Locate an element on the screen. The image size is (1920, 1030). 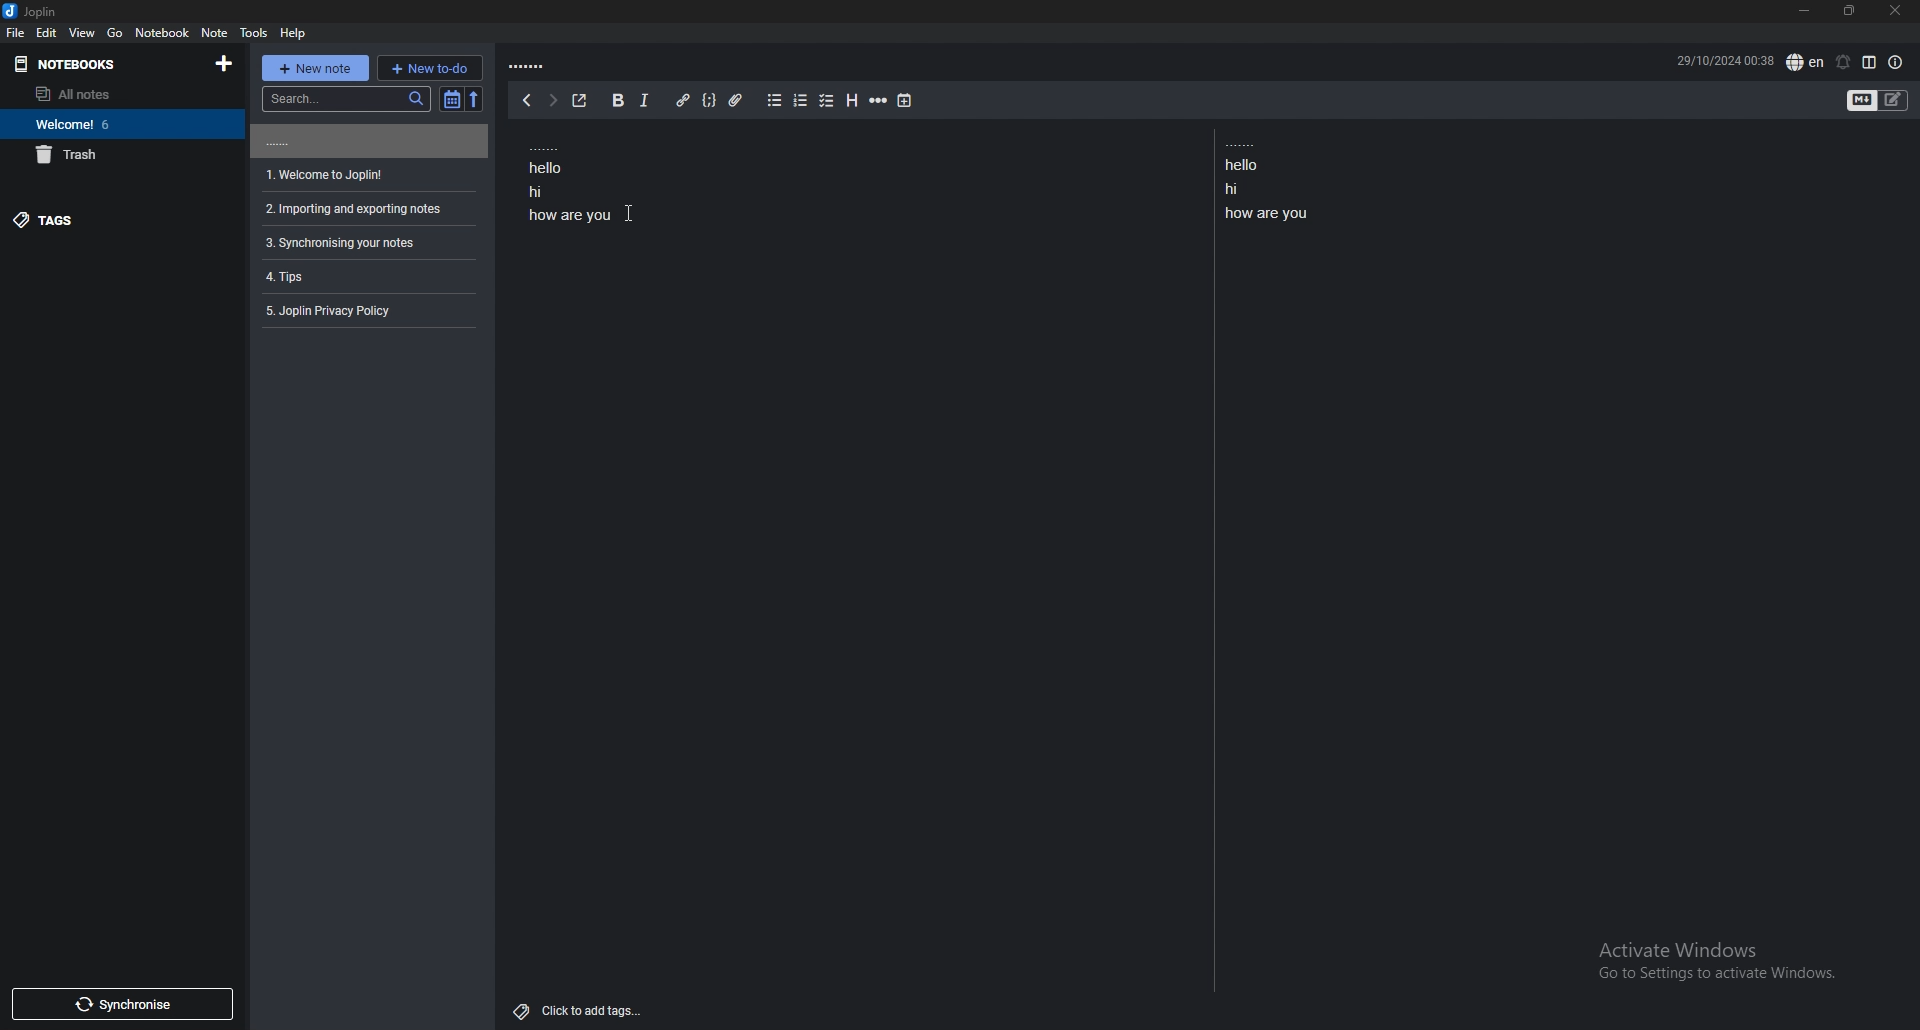
note is located at coordinates (366, 141).